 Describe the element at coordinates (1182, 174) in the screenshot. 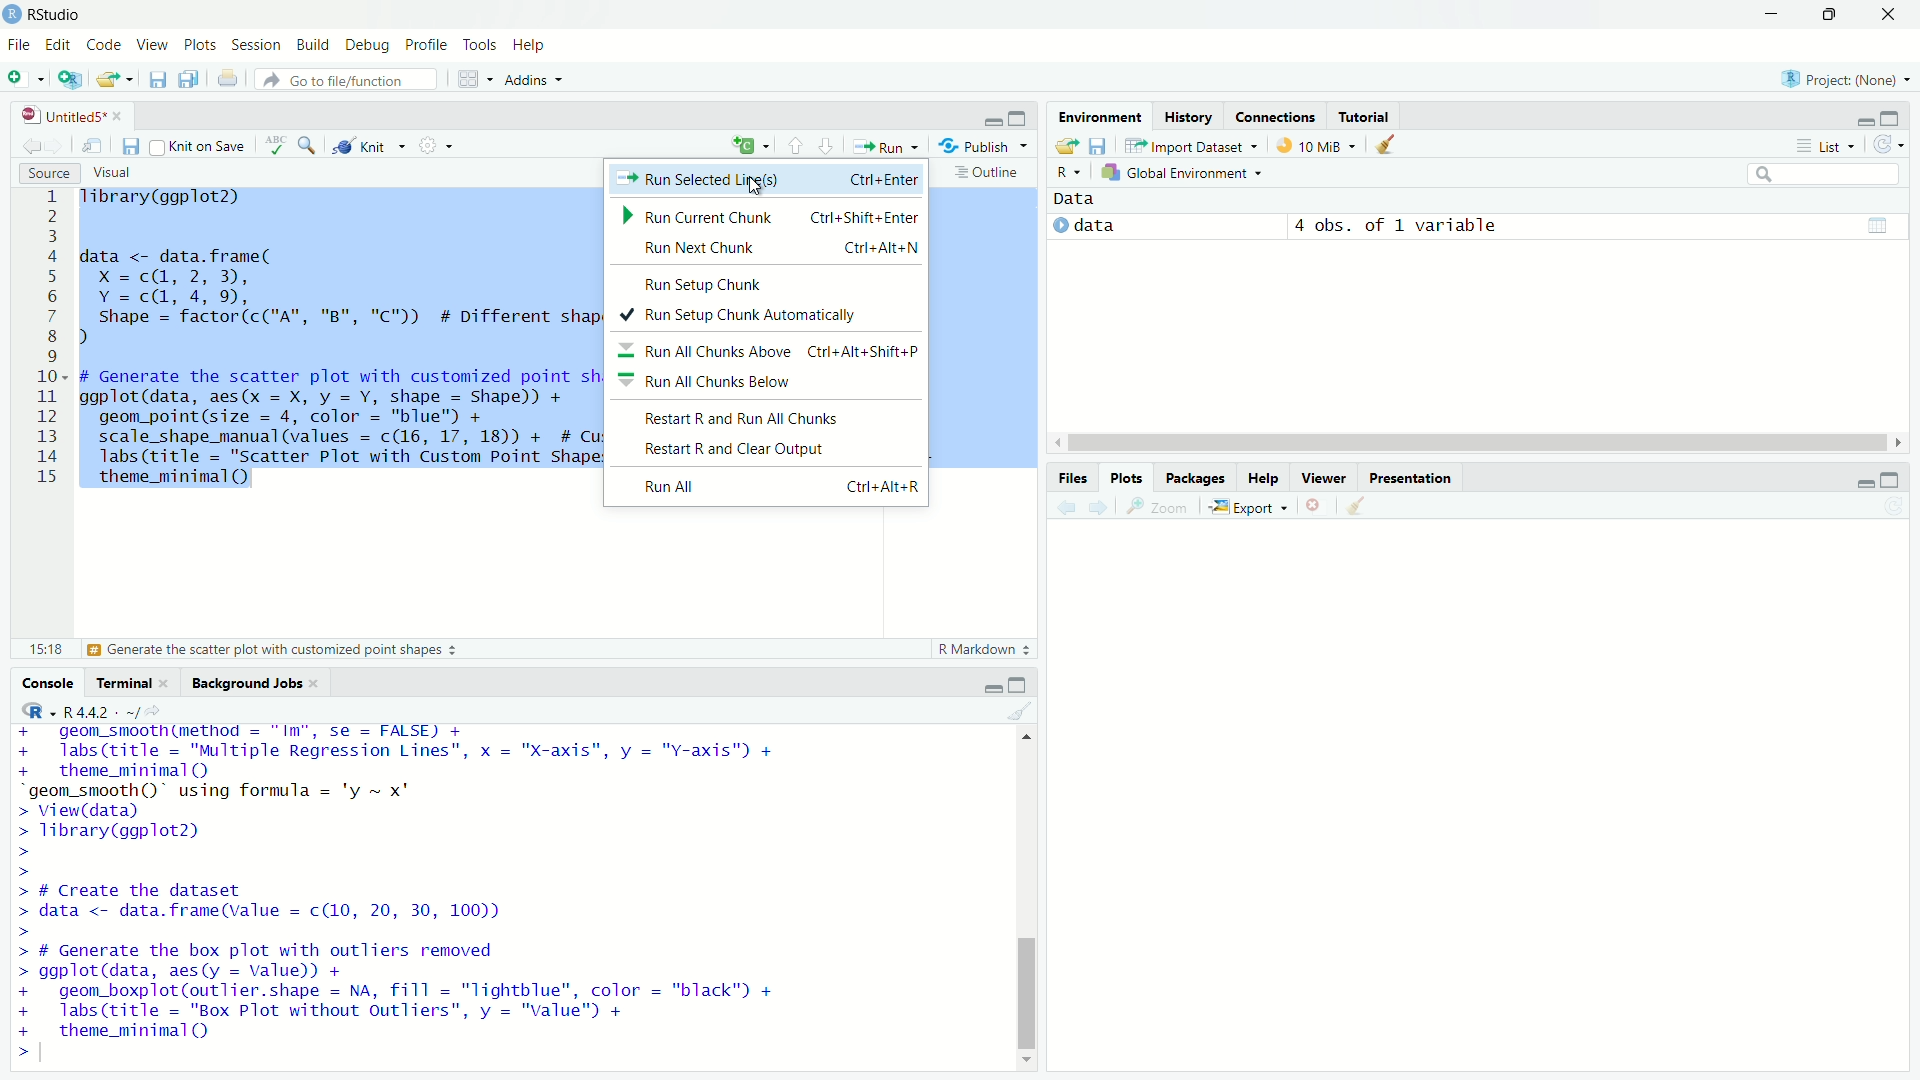

I see `Global Environment` at that location.